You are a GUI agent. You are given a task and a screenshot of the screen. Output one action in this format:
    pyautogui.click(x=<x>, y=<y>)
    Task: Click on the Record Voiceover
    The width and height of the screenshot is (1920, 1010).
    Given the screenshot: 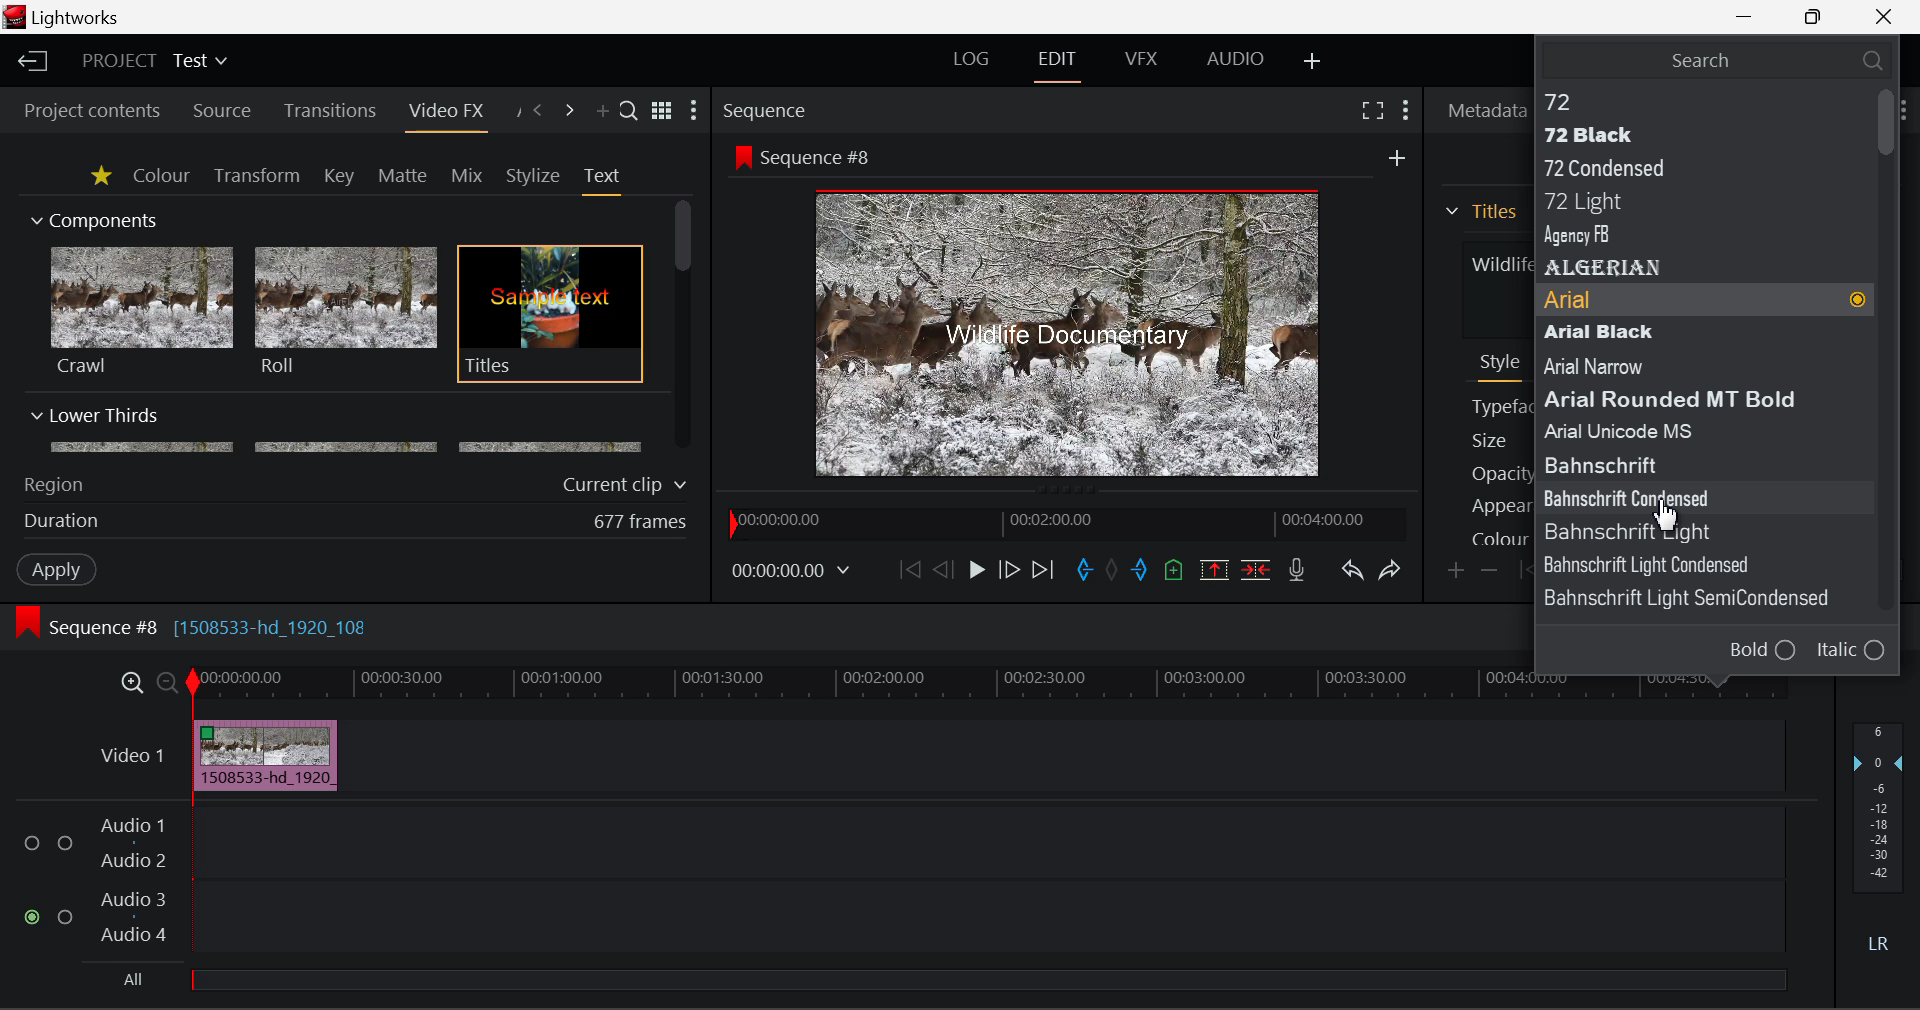 What is the action you would take?
    pyautogui.click(x=1297, y=574)
    